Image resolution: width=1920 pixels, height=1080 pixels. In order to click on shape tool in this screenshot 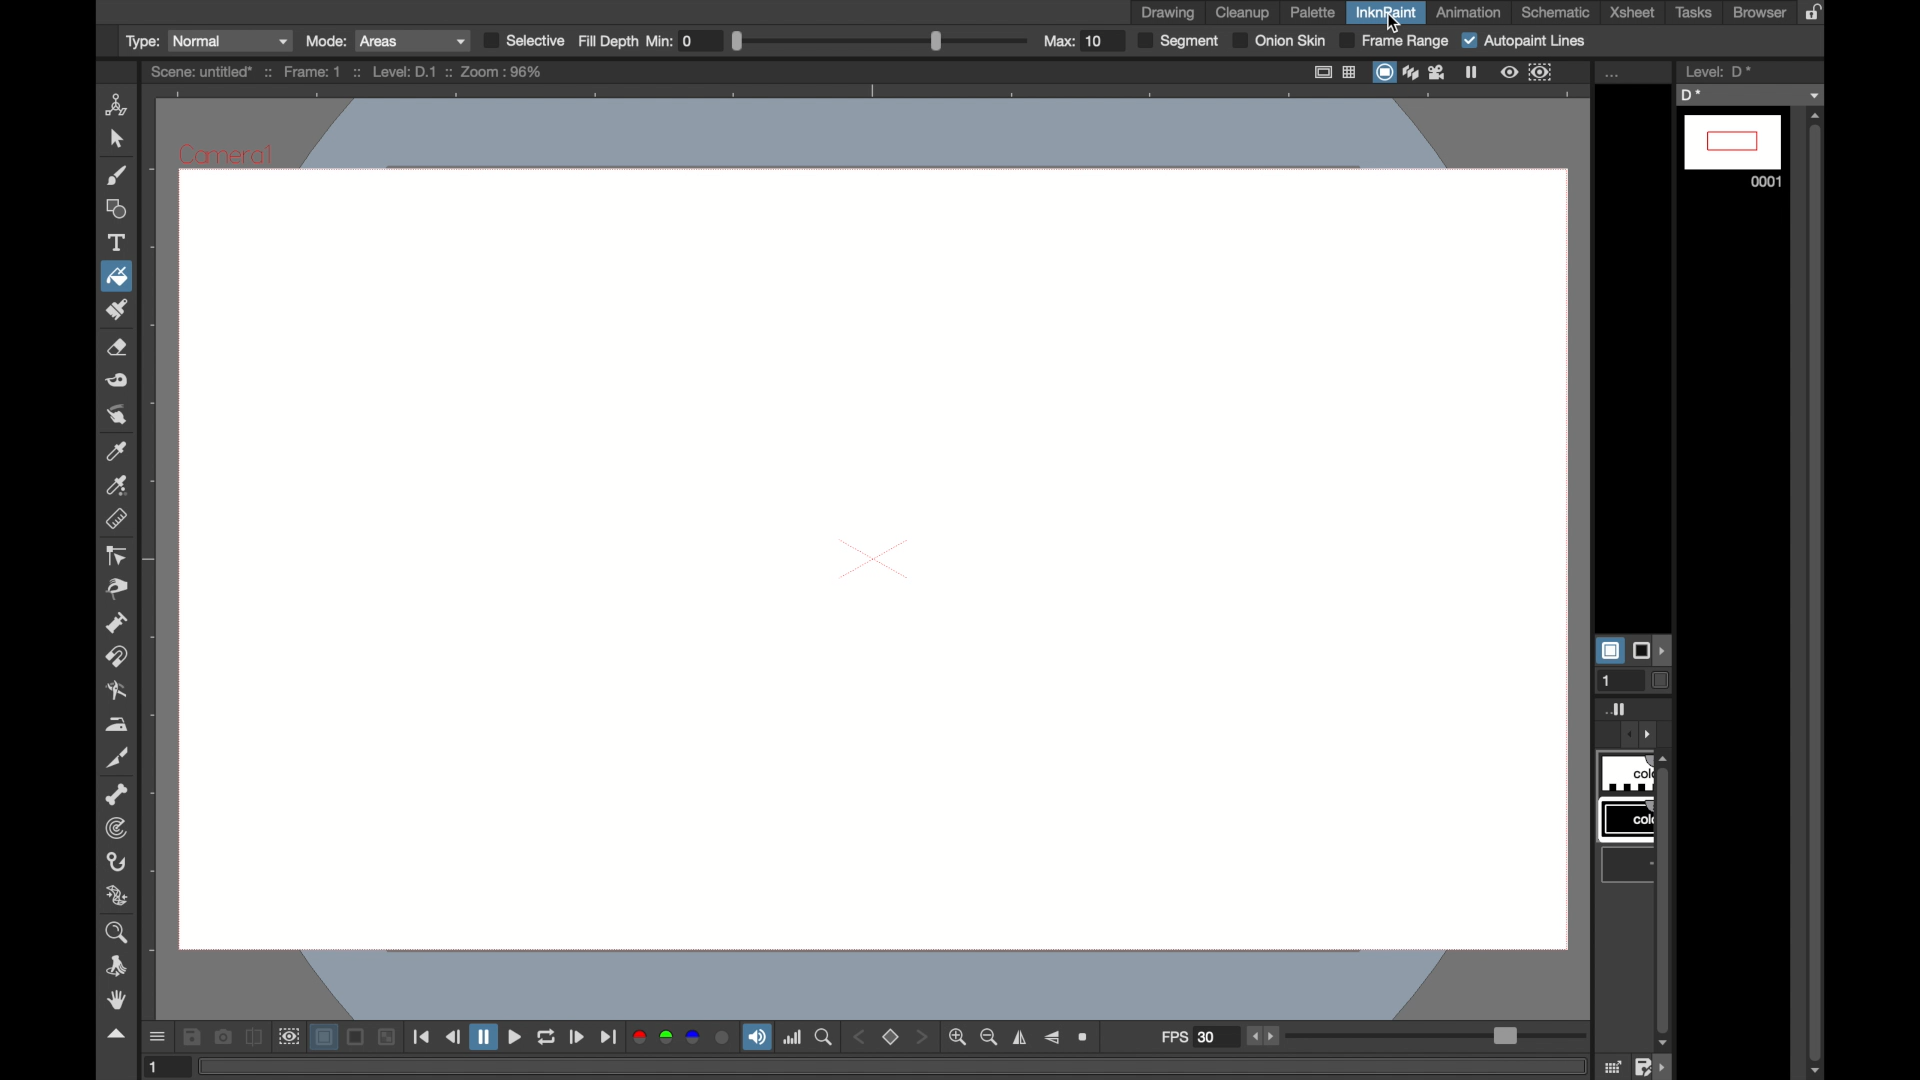, I will do `click(115, 208)`.